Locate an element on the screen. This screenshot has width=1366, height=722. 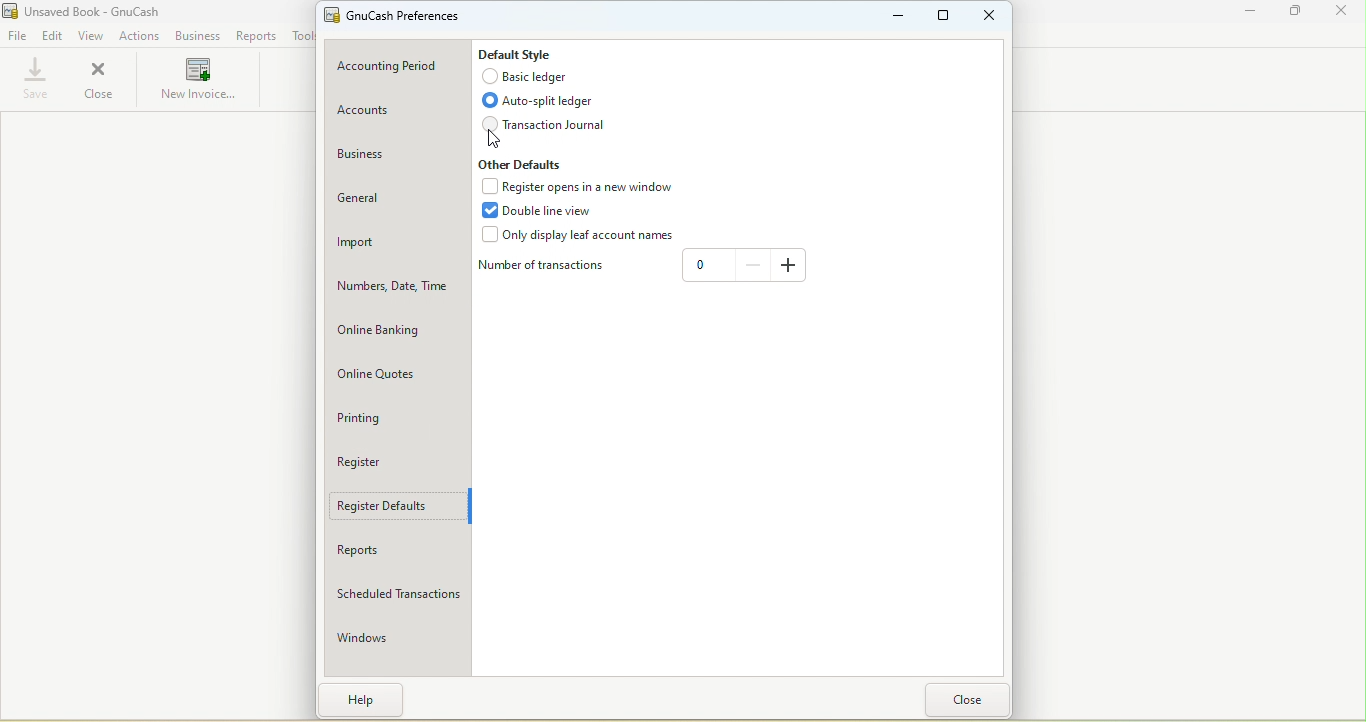
GnuCash preferences is located at coordinates (396, 16).